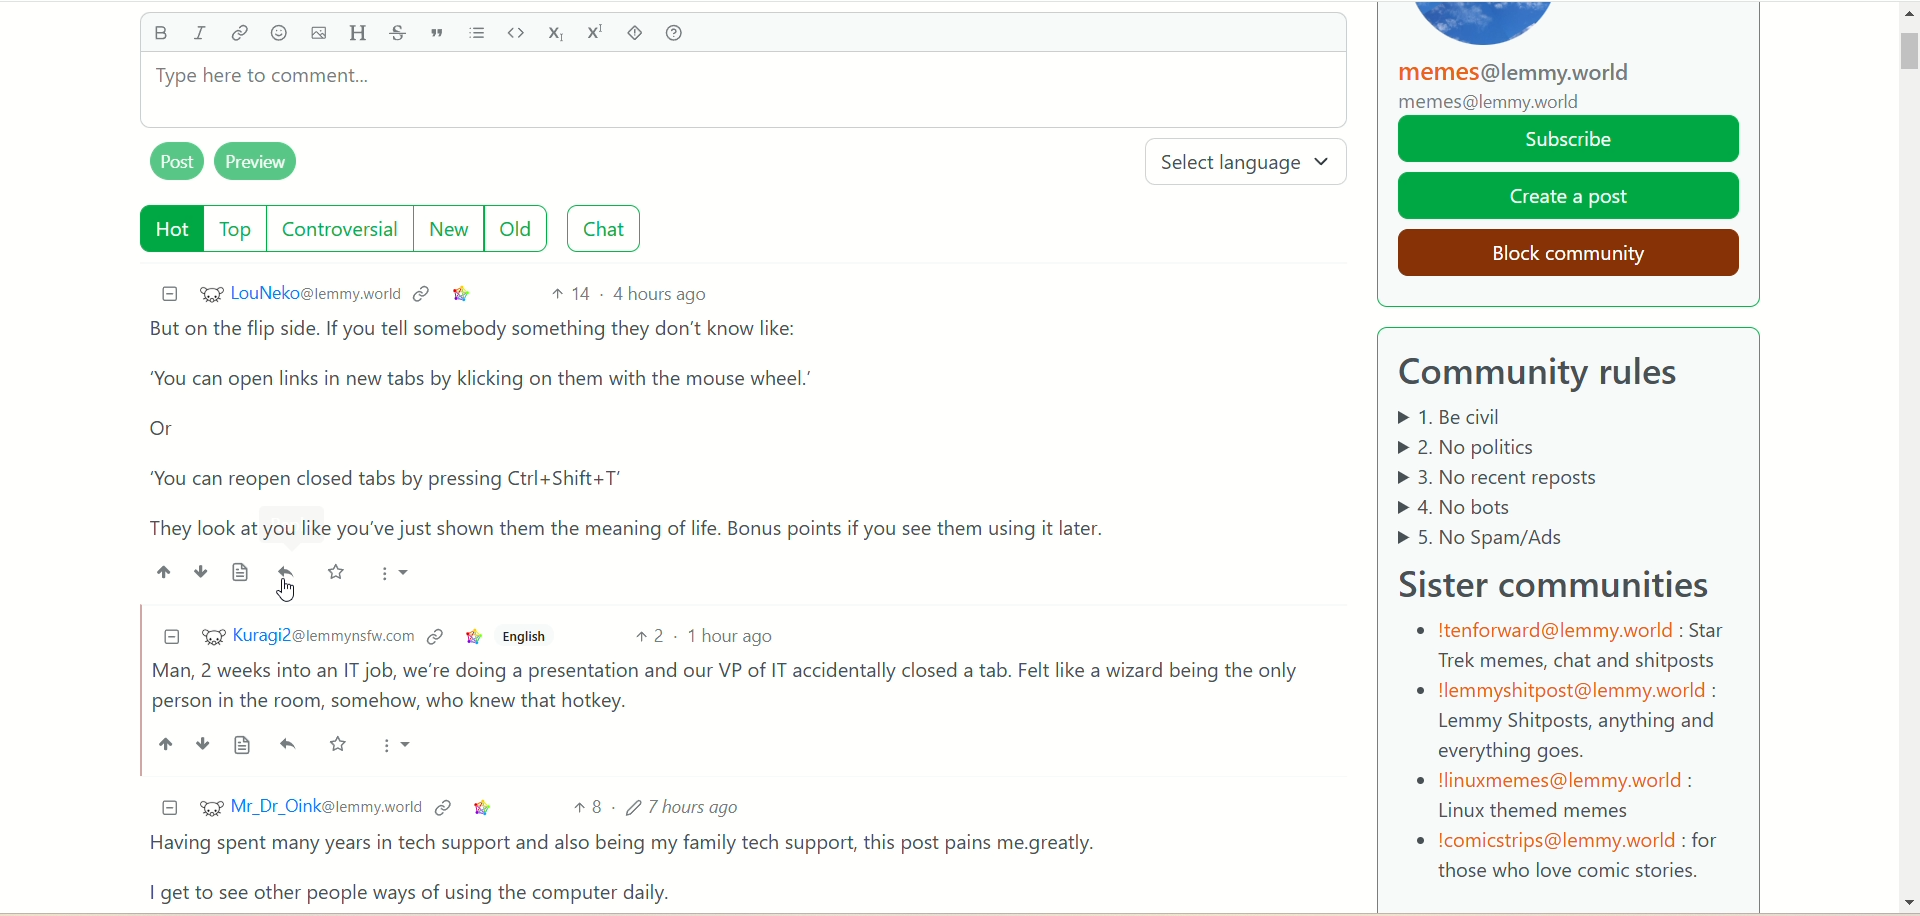 Image resolution: width=1920 pixels, height=916 pixels. Describe the element at coordinates (462, 293) in the screenshot. I see `link` at that location.